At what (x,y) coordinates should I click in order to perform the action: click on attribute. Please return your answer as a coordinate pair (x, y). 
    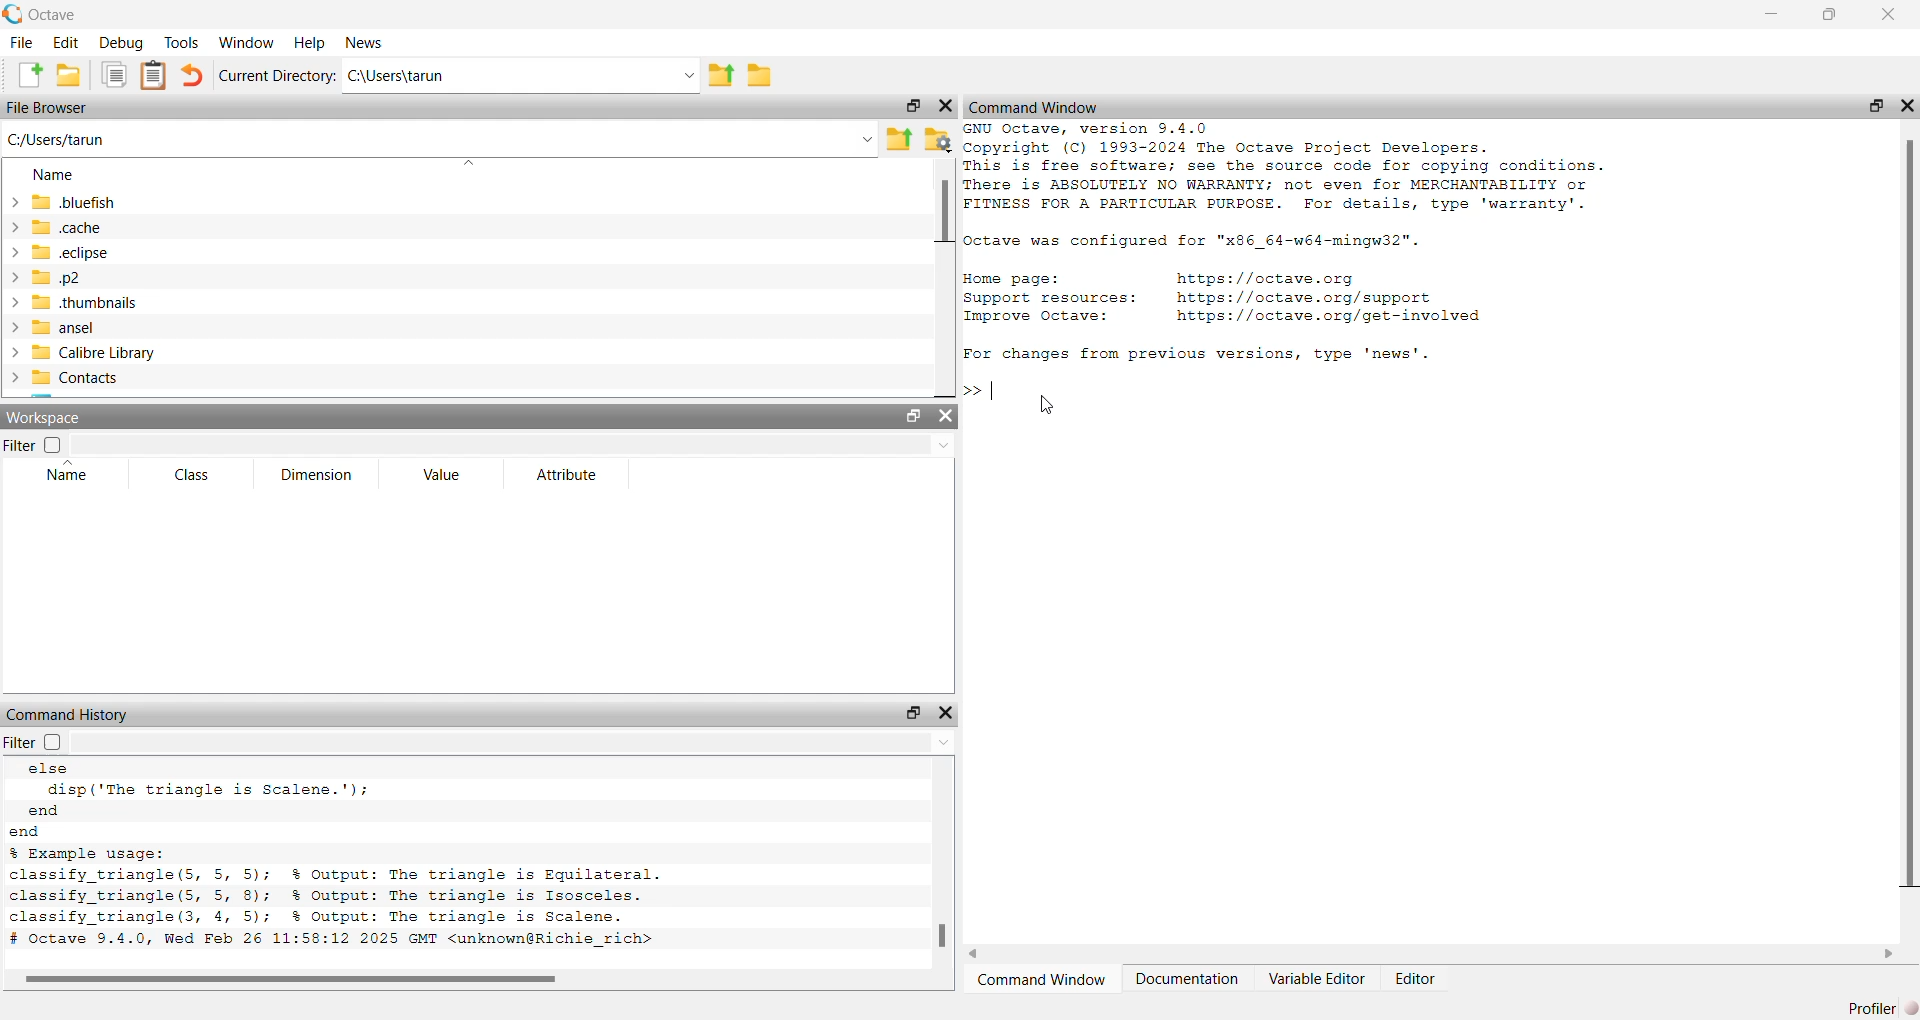
    Looking at the image, I should click on (564, 475).